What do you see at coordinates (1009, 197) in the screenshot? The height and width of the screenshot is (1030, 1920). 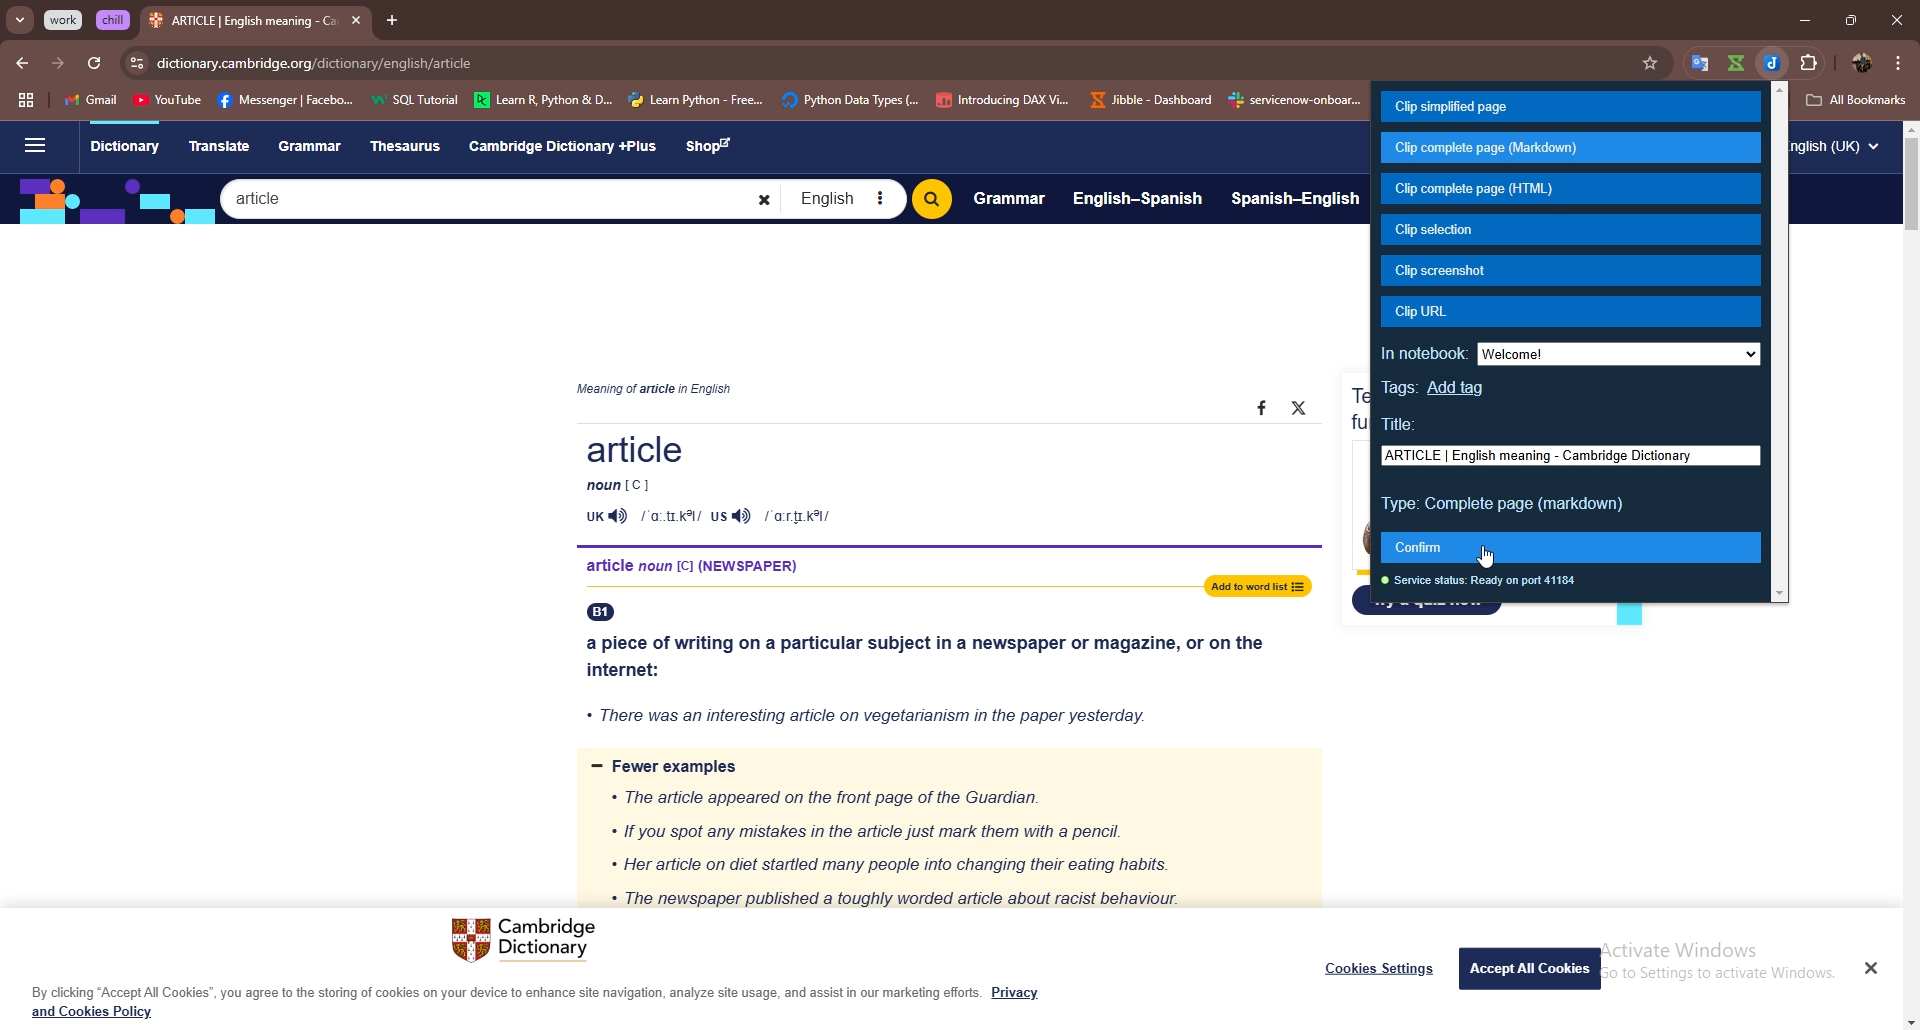 I see `Grammar` at bounding box center [1009, 197].